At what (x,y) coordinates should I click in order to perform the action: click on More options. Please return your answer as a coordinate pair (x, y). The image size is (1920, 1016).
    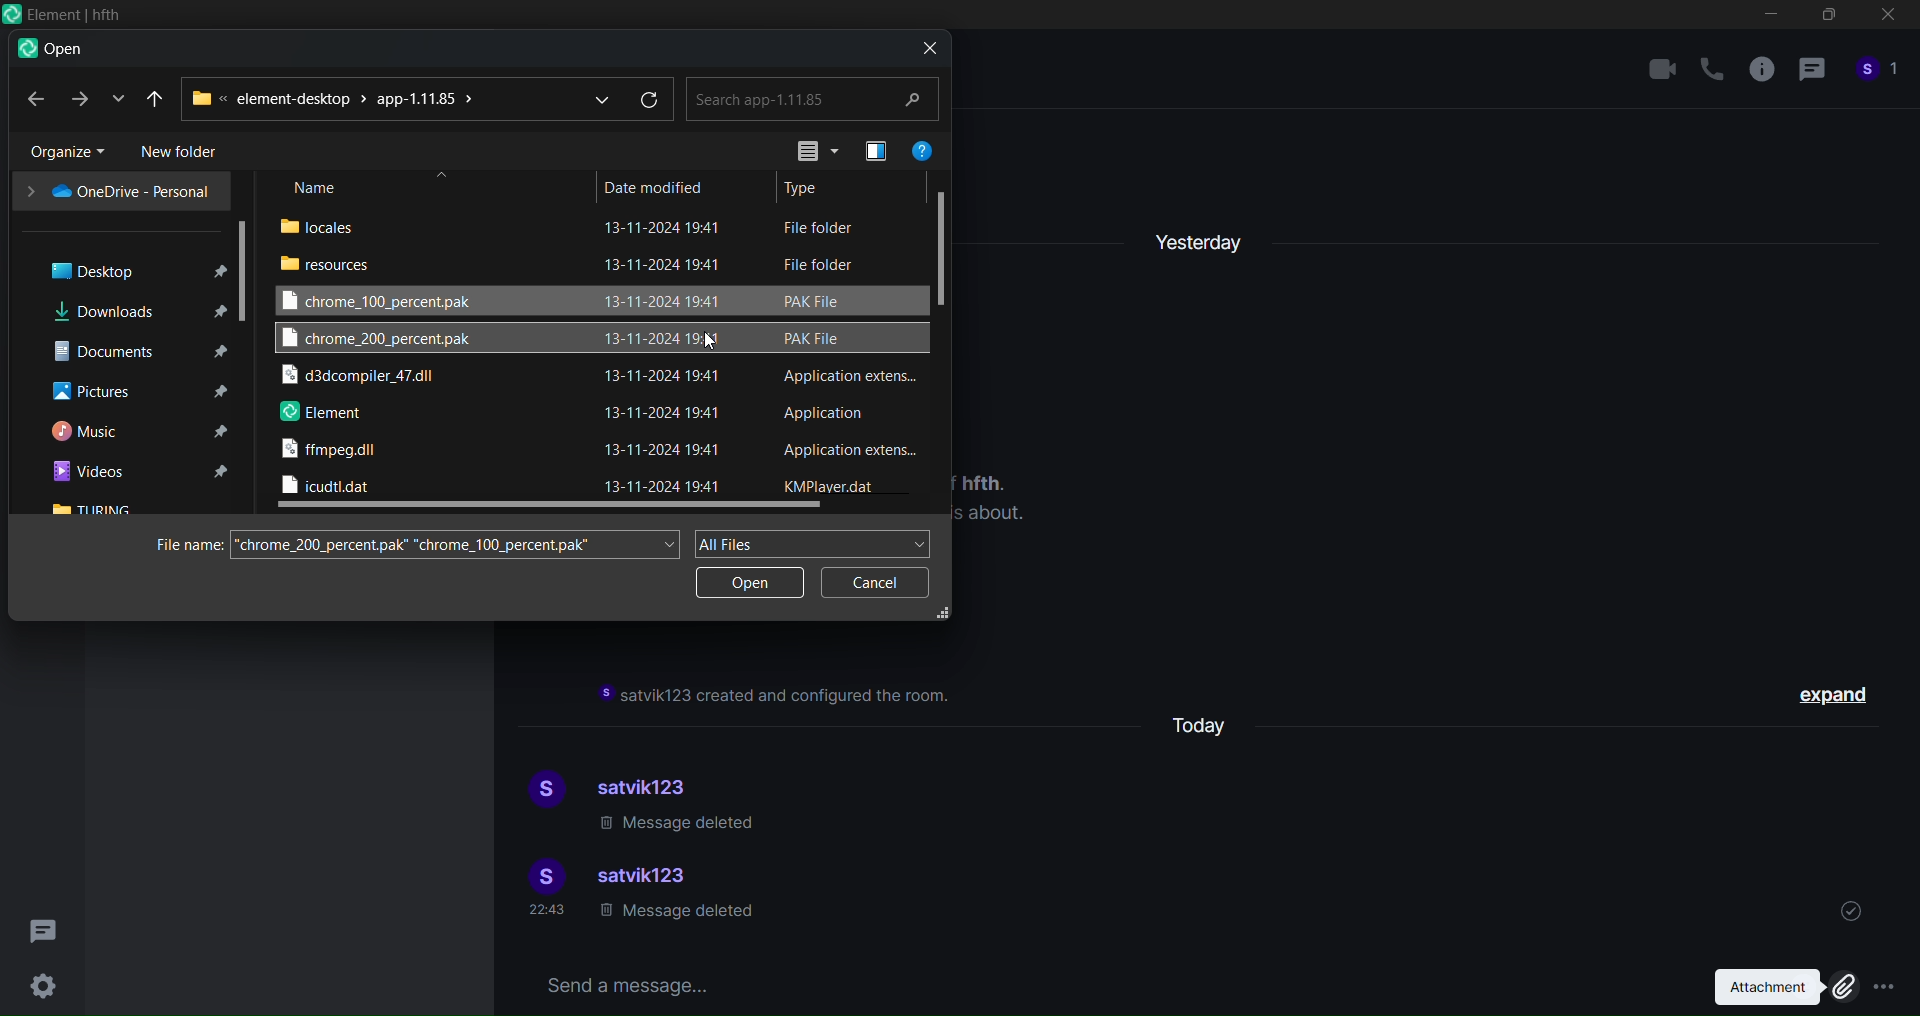
    Looking at the image, I should click on (1892, 989).